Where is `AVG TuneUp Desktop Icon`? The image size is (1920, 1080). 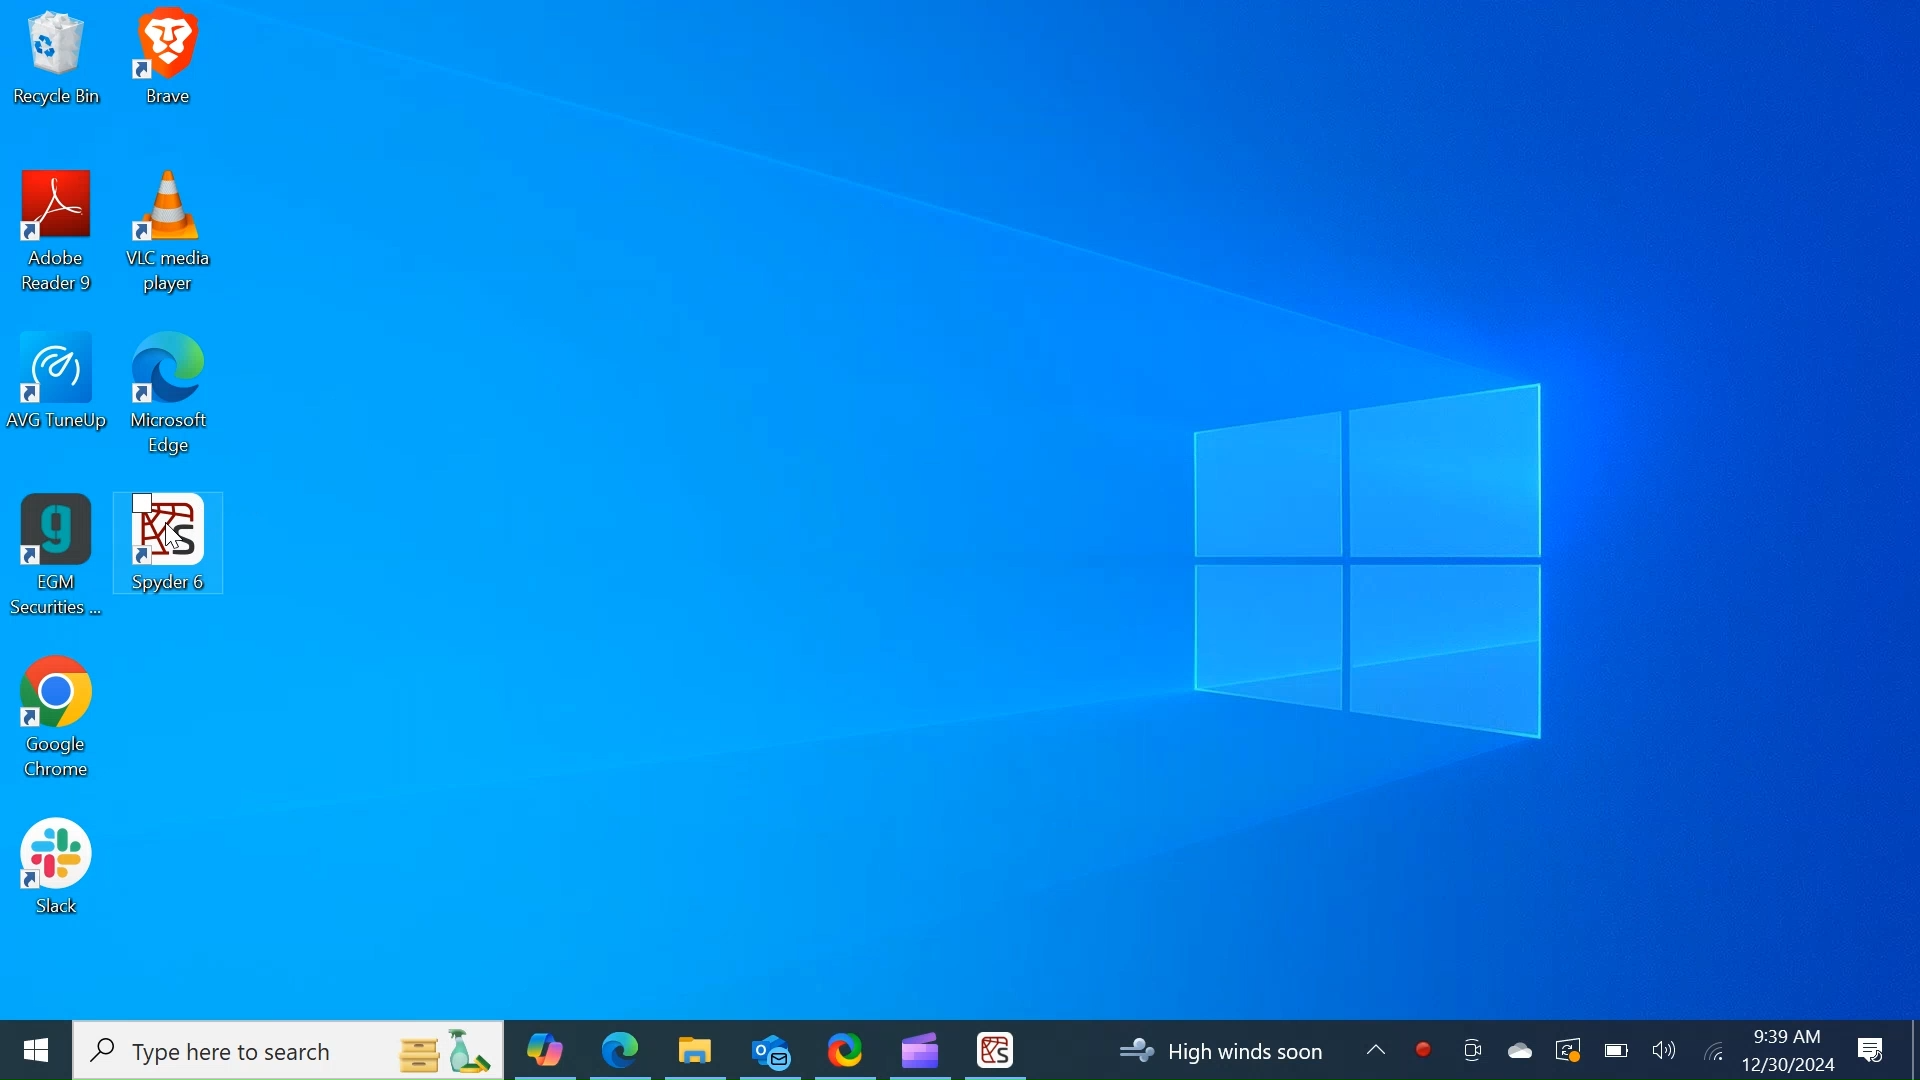
AVG TuneUp Desktop Icon is located at coordinates (61, 399).